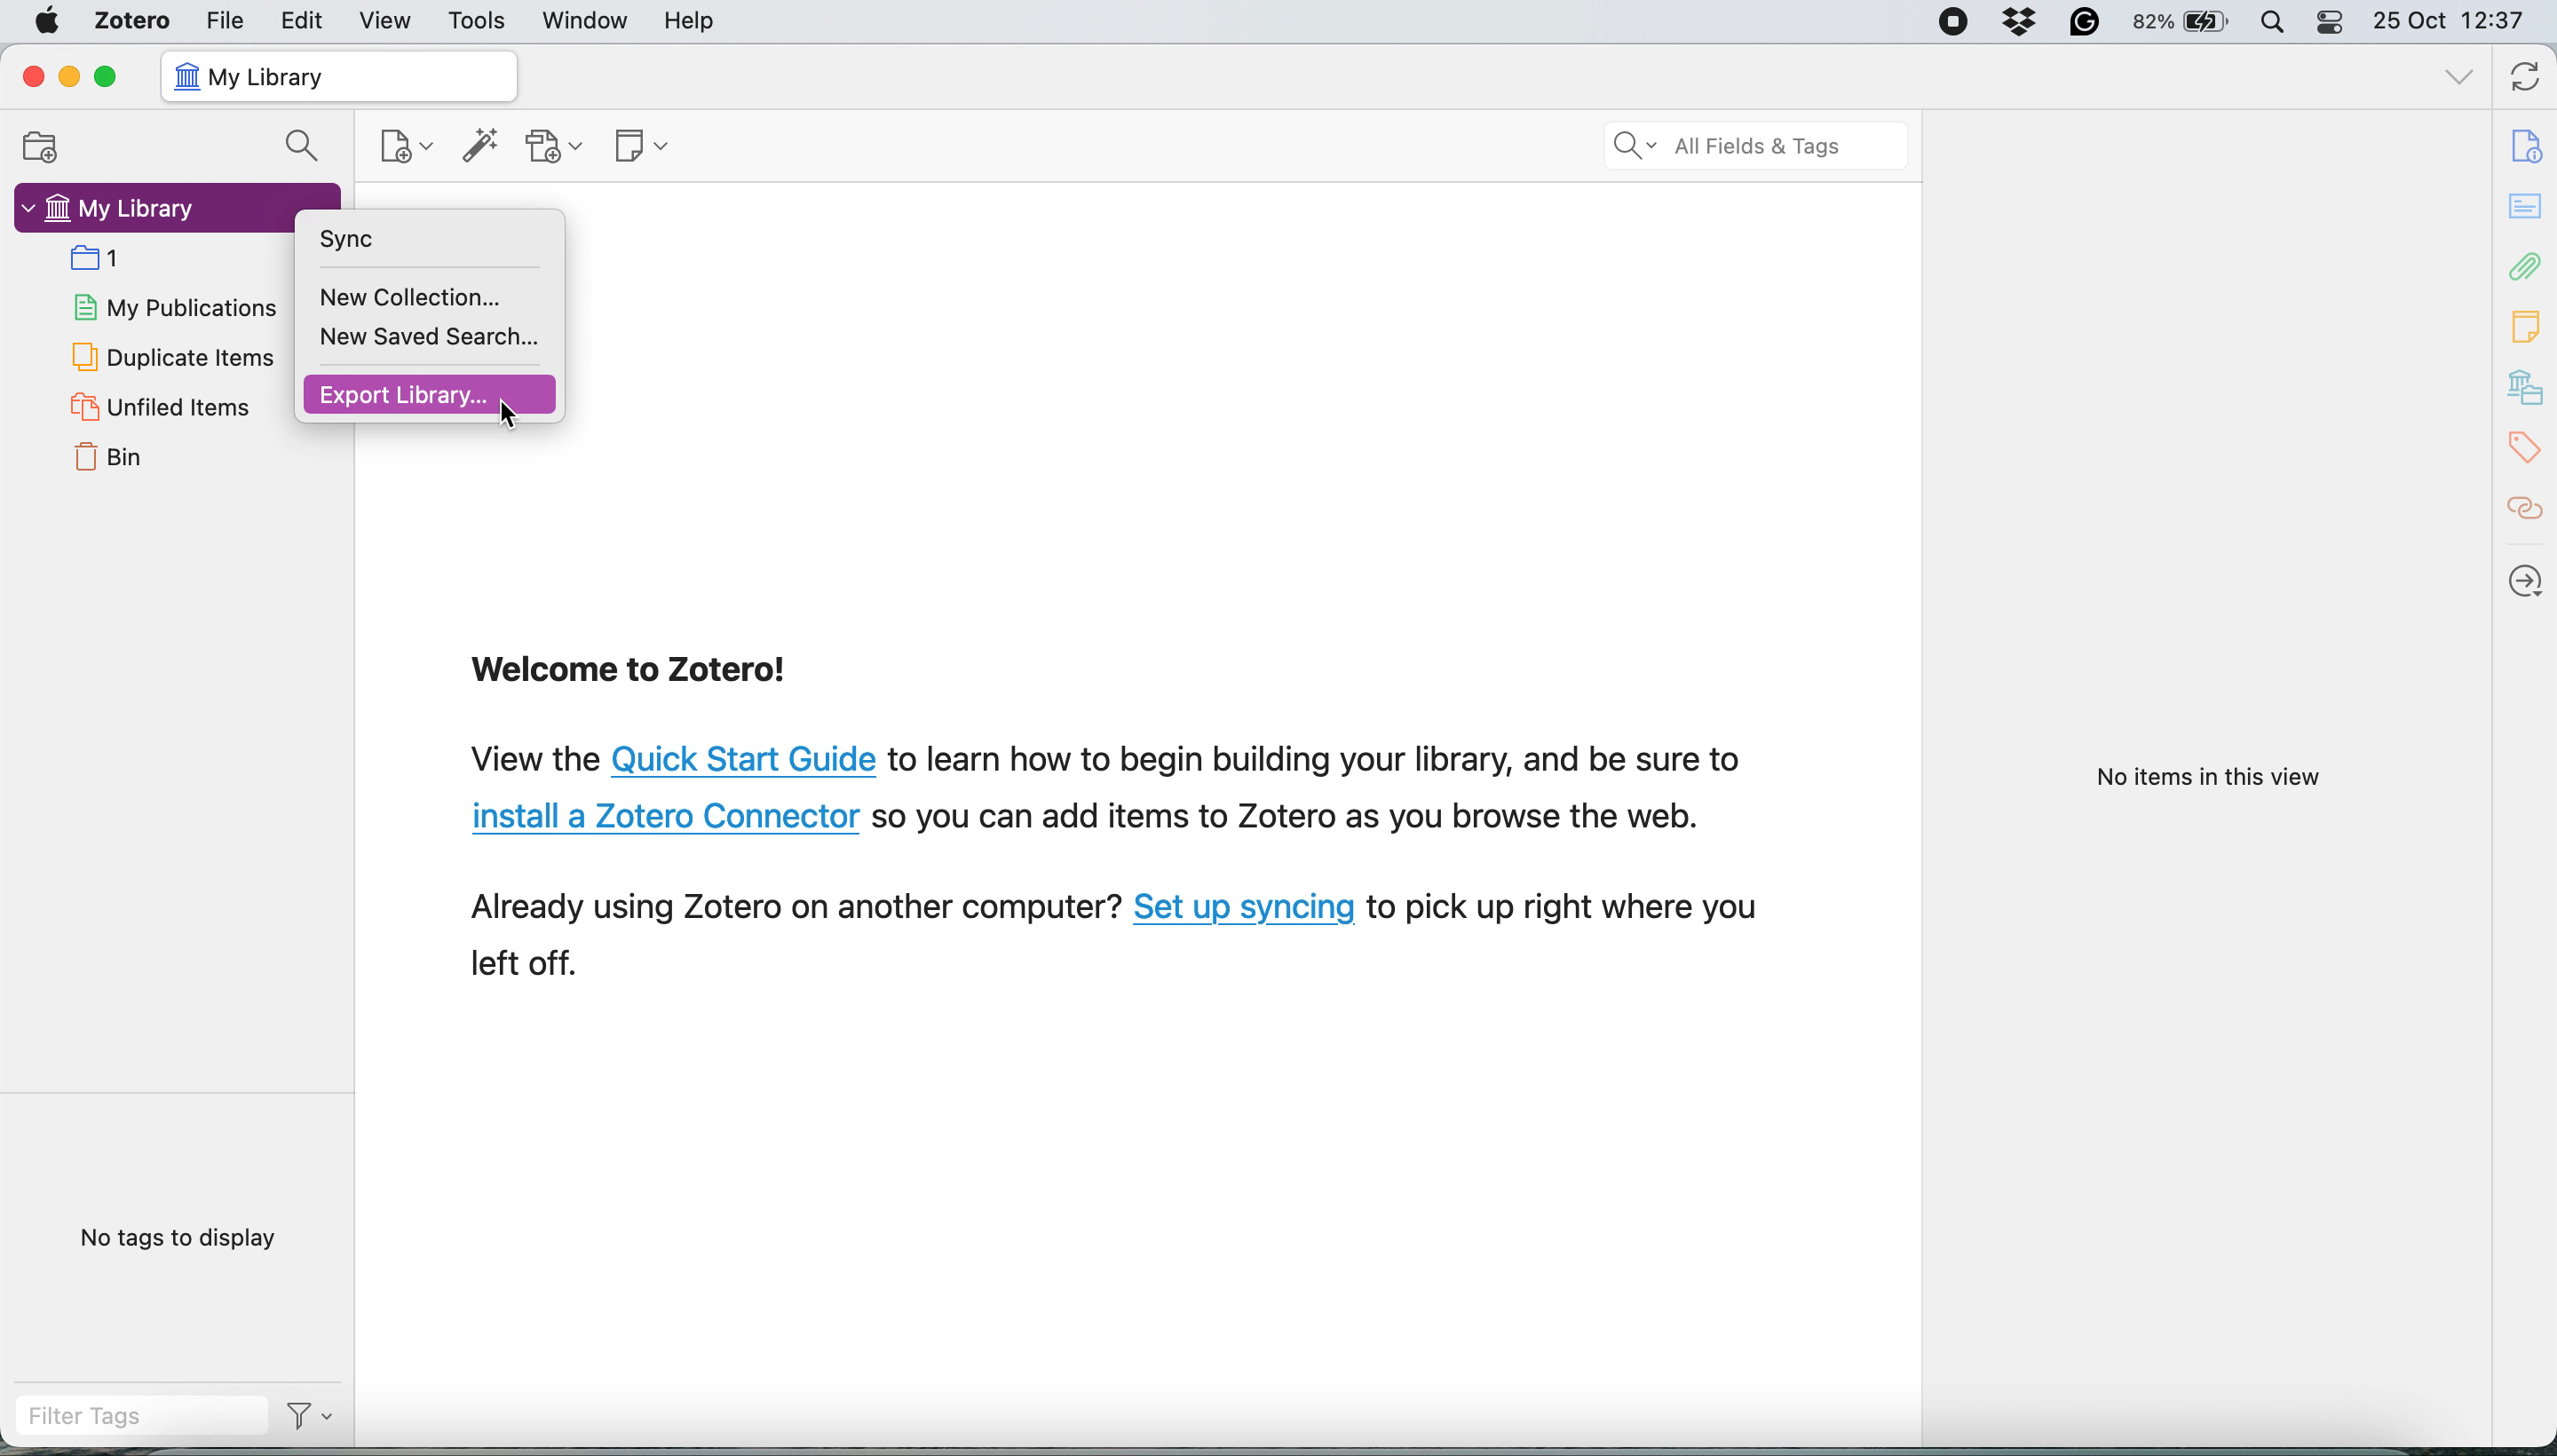  I want to click on spotlight search, so click(2275, 22).